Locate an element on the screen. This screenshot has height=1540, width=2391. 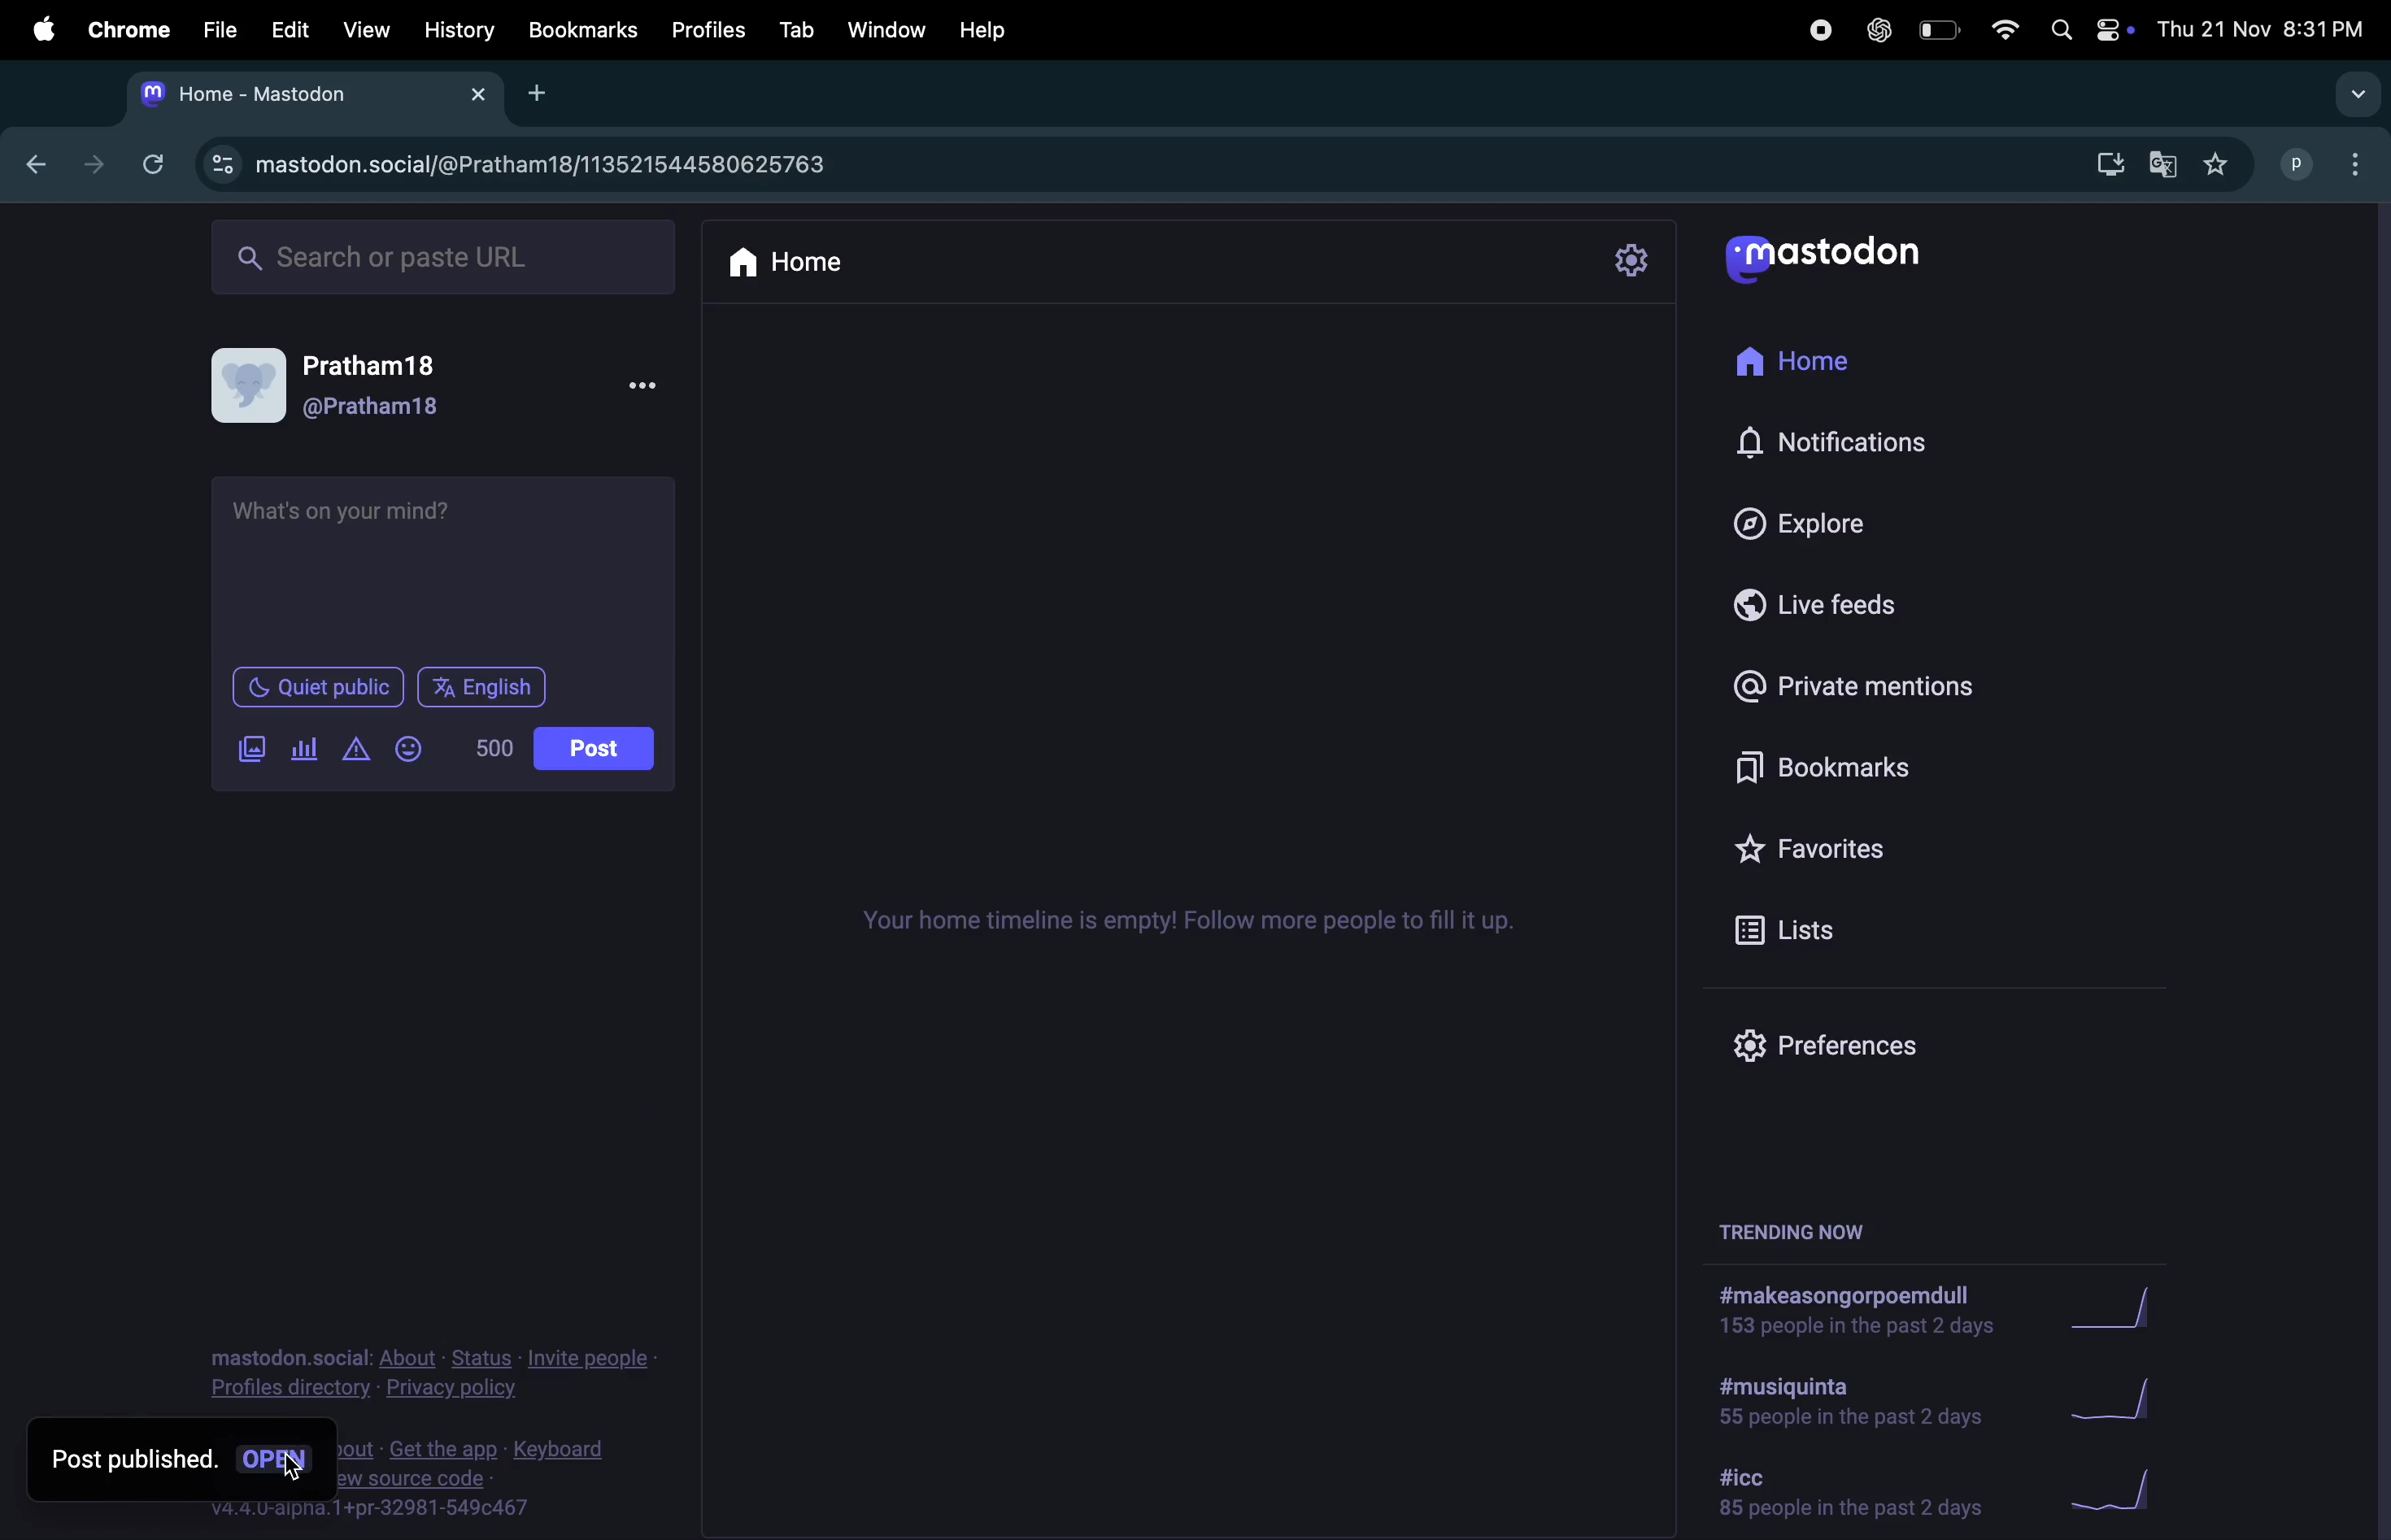
home is located at coordinates (1801, 365).